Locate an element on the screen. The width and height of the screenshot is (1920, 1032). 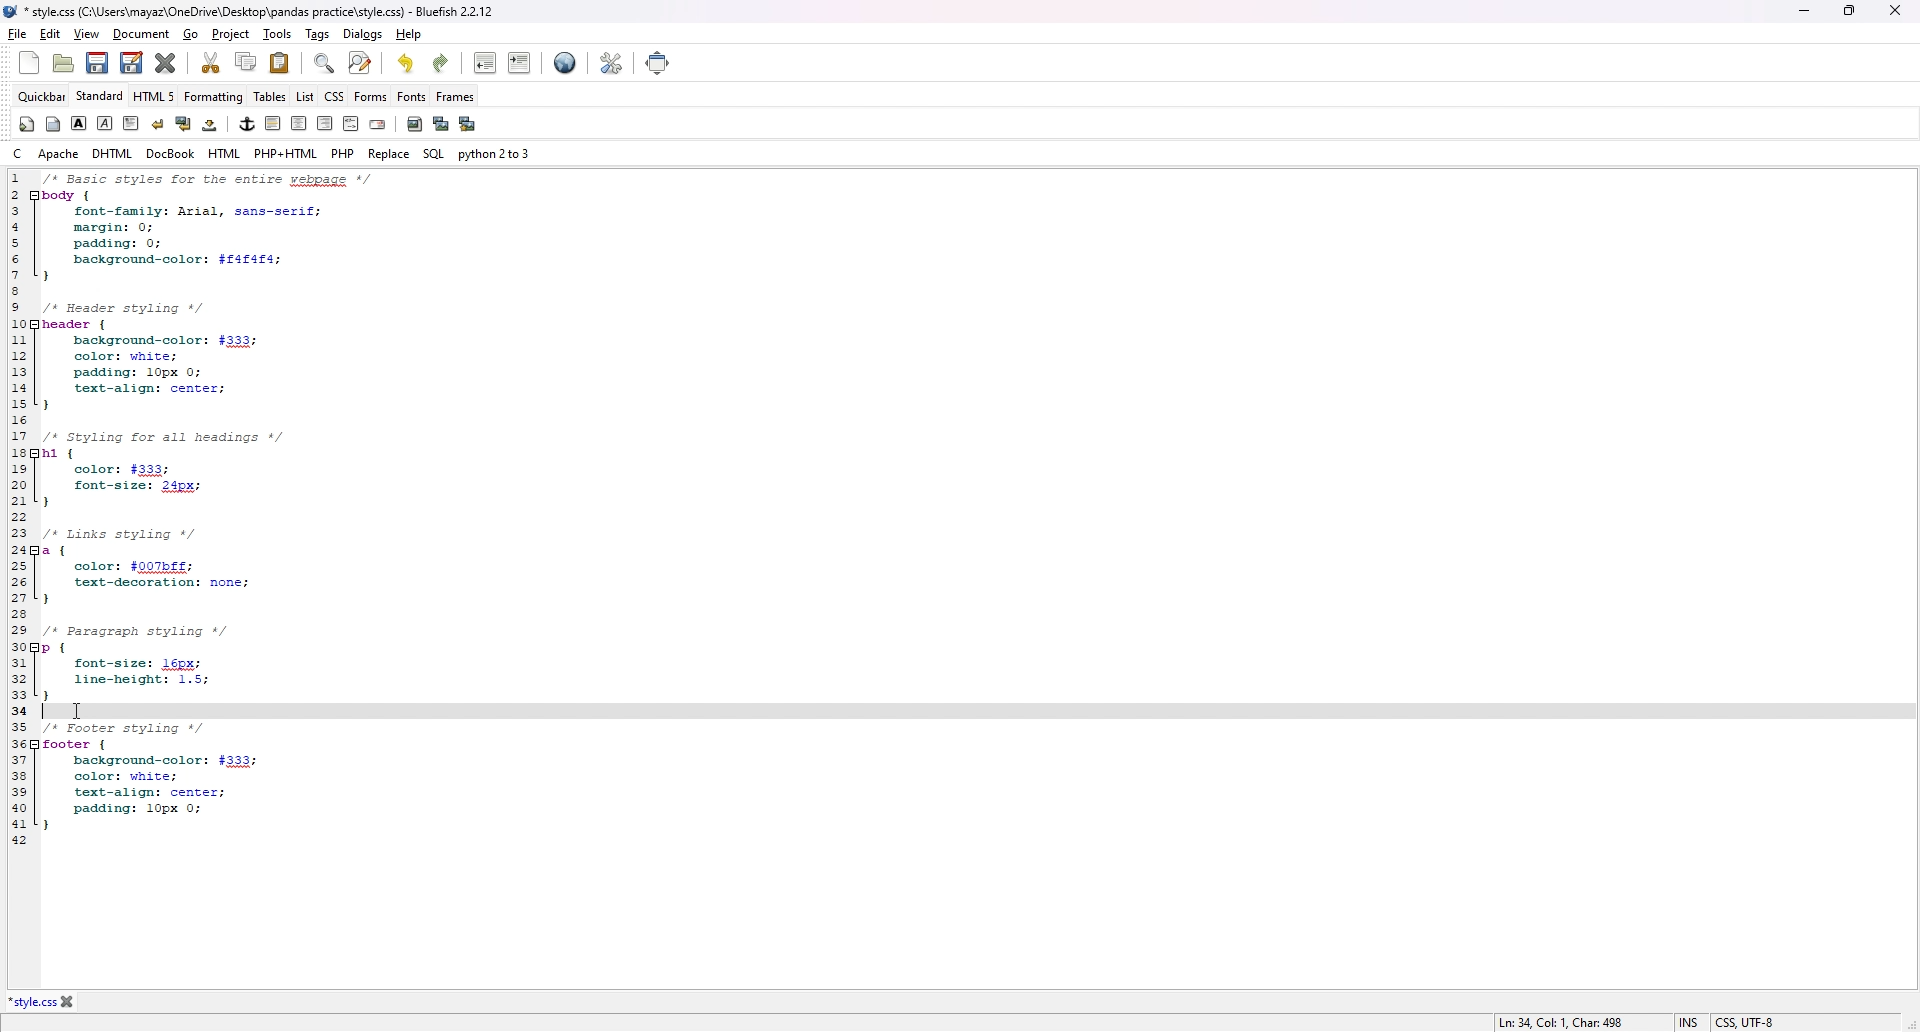
save as is located at coordinates (134, 64).